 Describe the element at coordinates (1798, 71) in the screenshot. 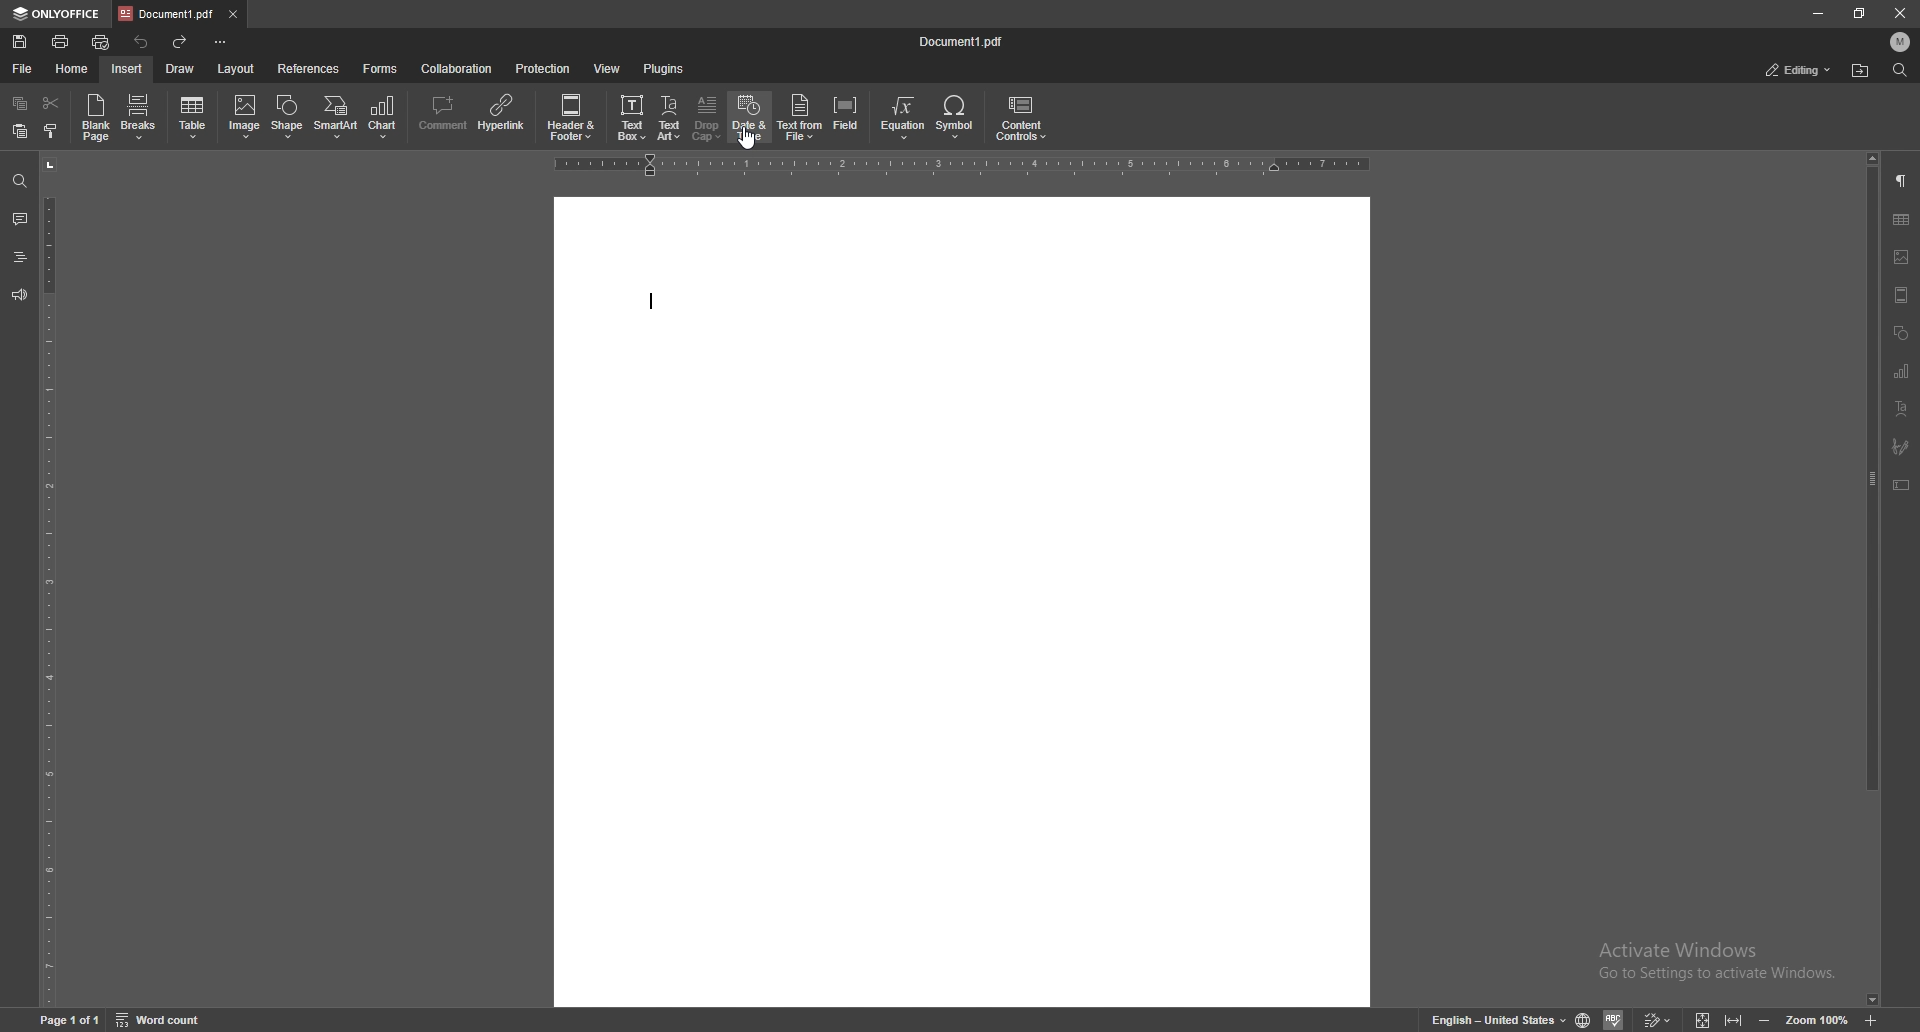

I see `status` at that location.